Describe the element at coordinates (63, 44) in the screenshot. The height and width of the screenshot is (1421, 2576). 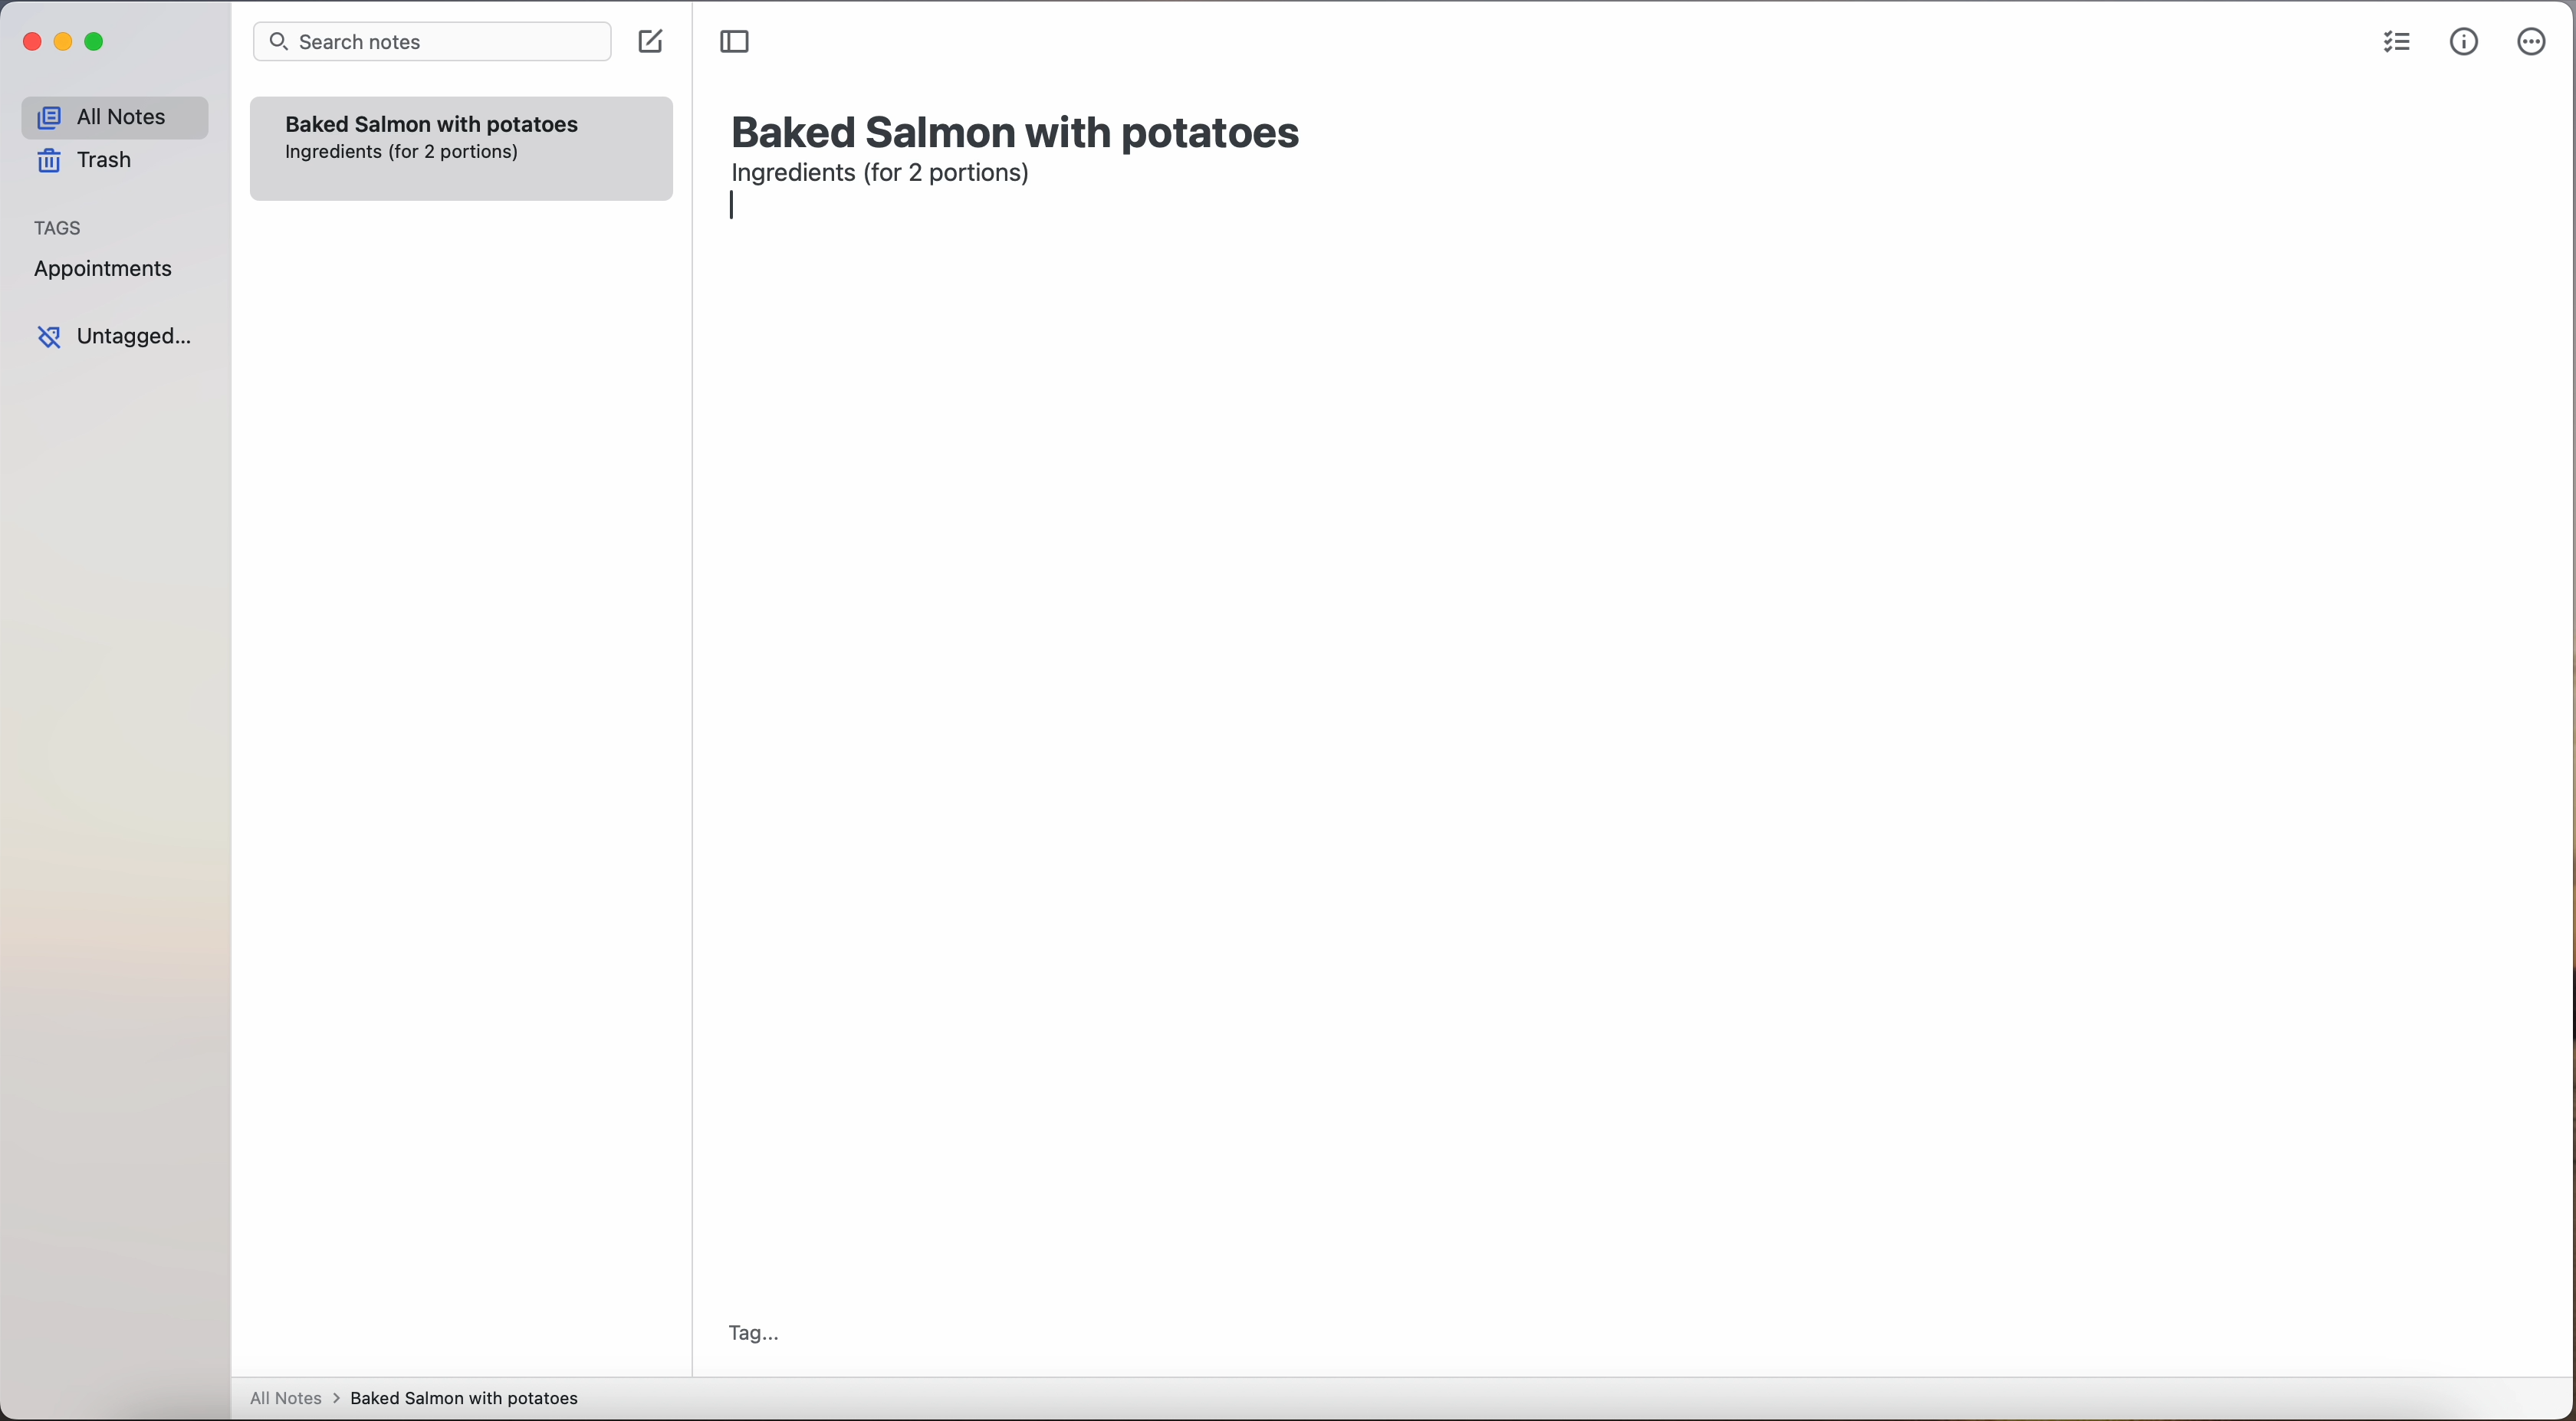
I see `minimize Simplenote` at that location.